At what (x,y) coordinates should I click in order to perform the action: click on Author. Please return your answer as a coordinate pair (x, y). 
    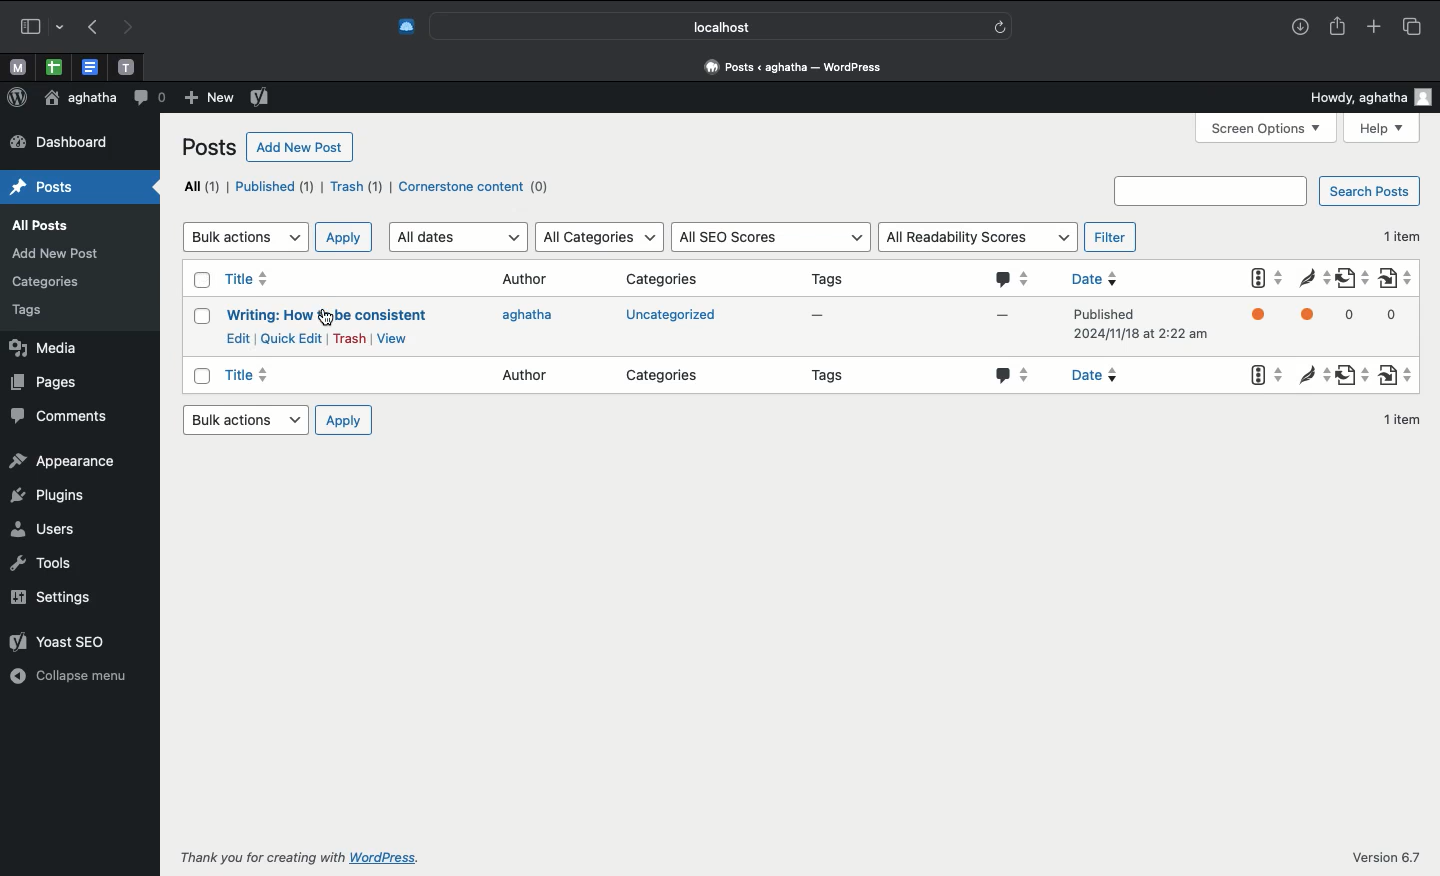
    Looking at the image, I should click on (536, 319).